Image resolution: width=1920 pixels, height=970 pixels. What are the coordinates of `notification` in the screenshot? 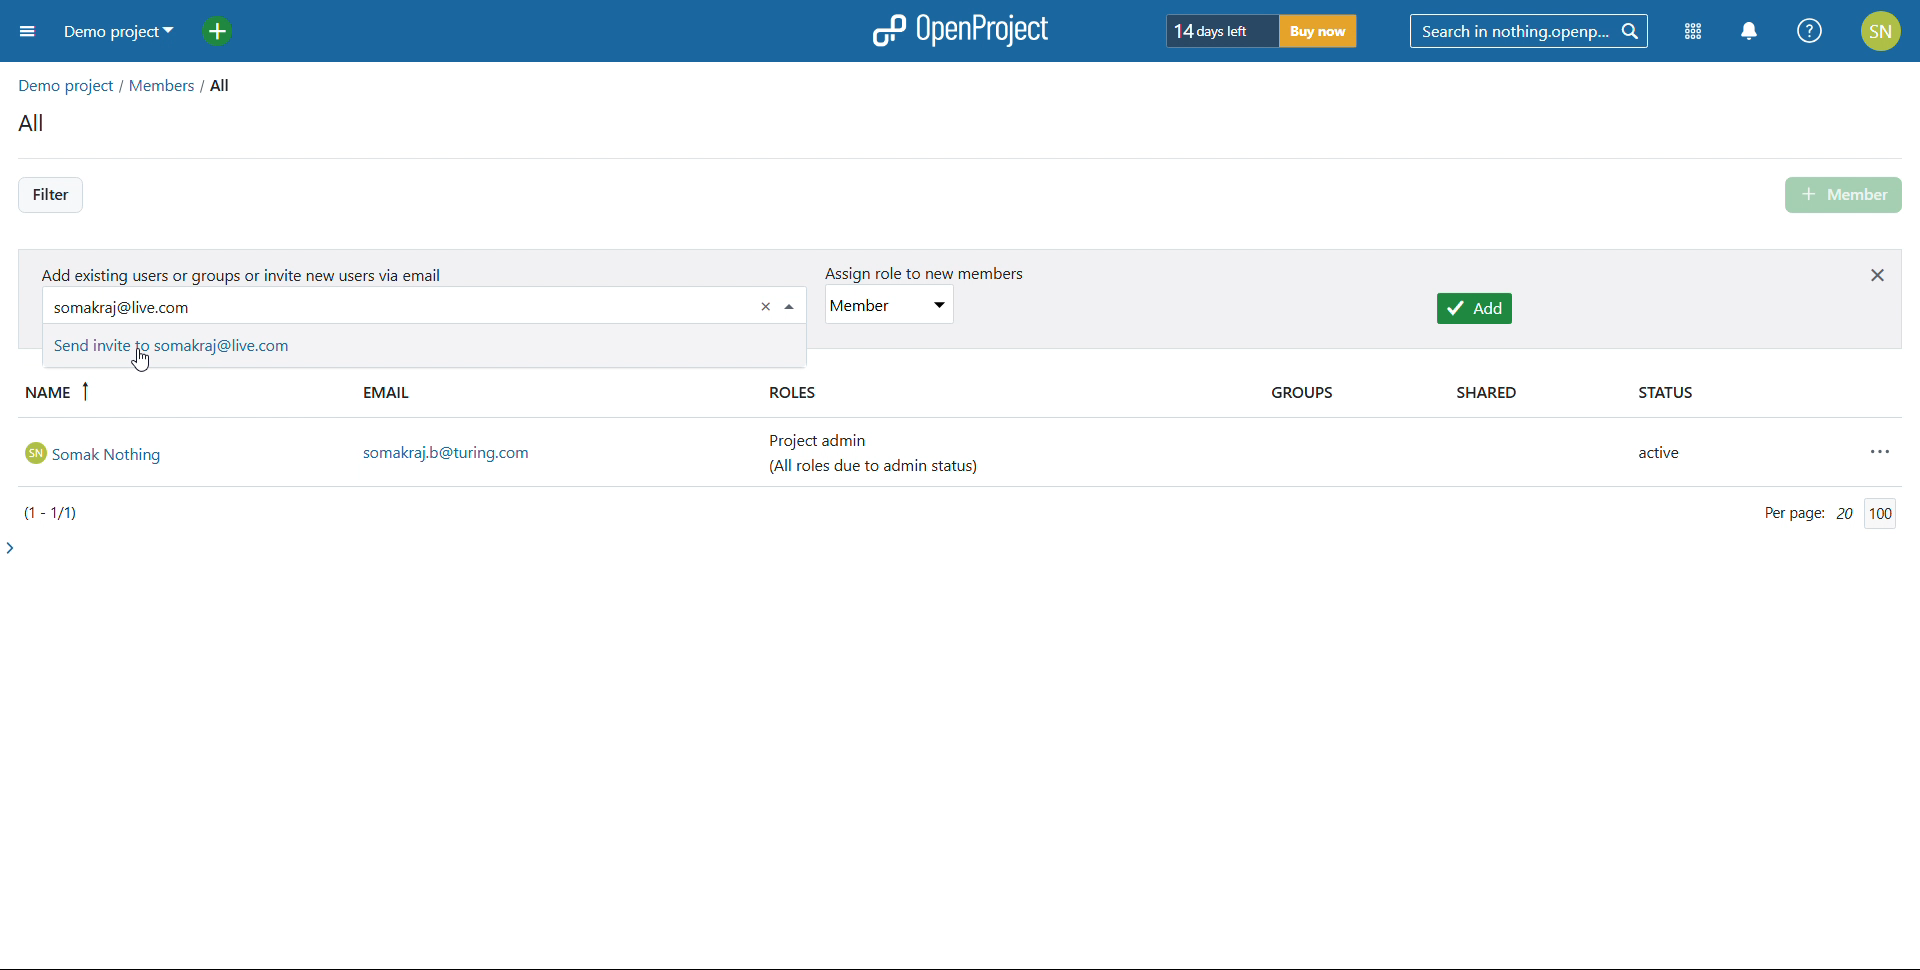 It's located at (1752, 31).